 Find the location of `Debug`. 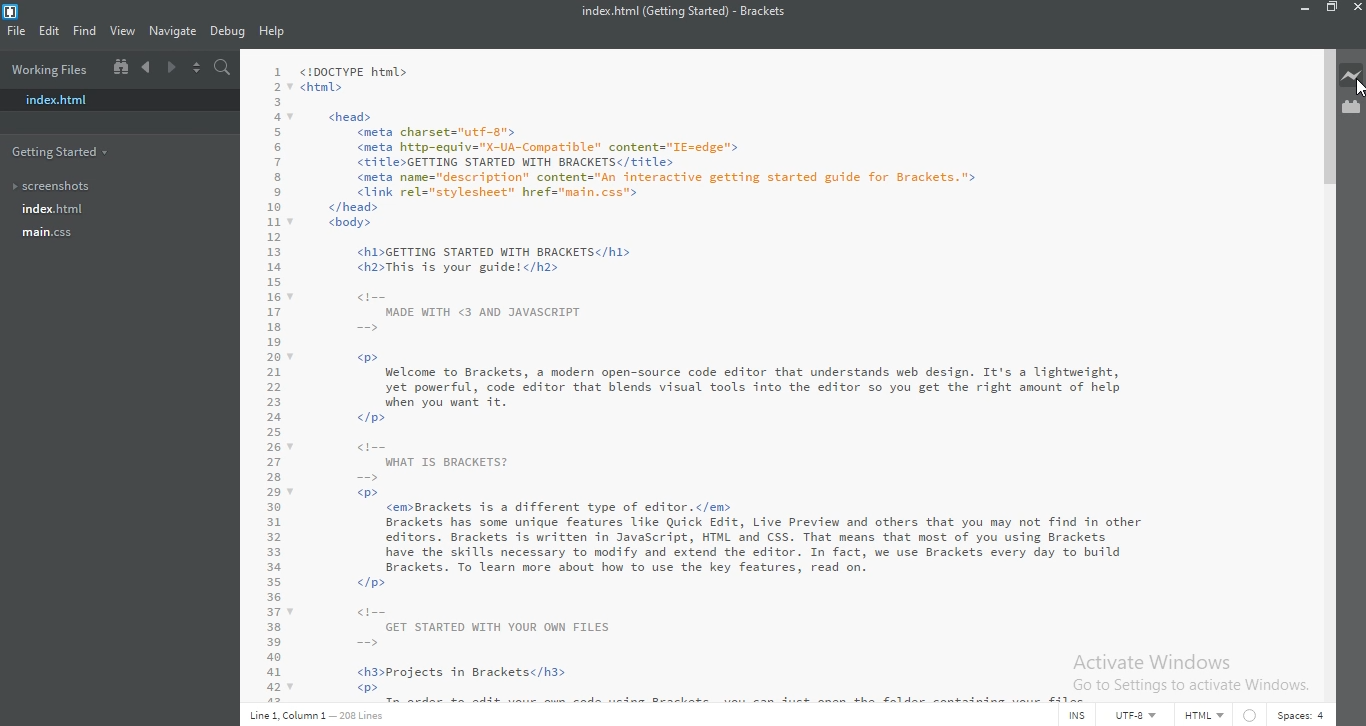

Debug is located at coordinates (230, 31).